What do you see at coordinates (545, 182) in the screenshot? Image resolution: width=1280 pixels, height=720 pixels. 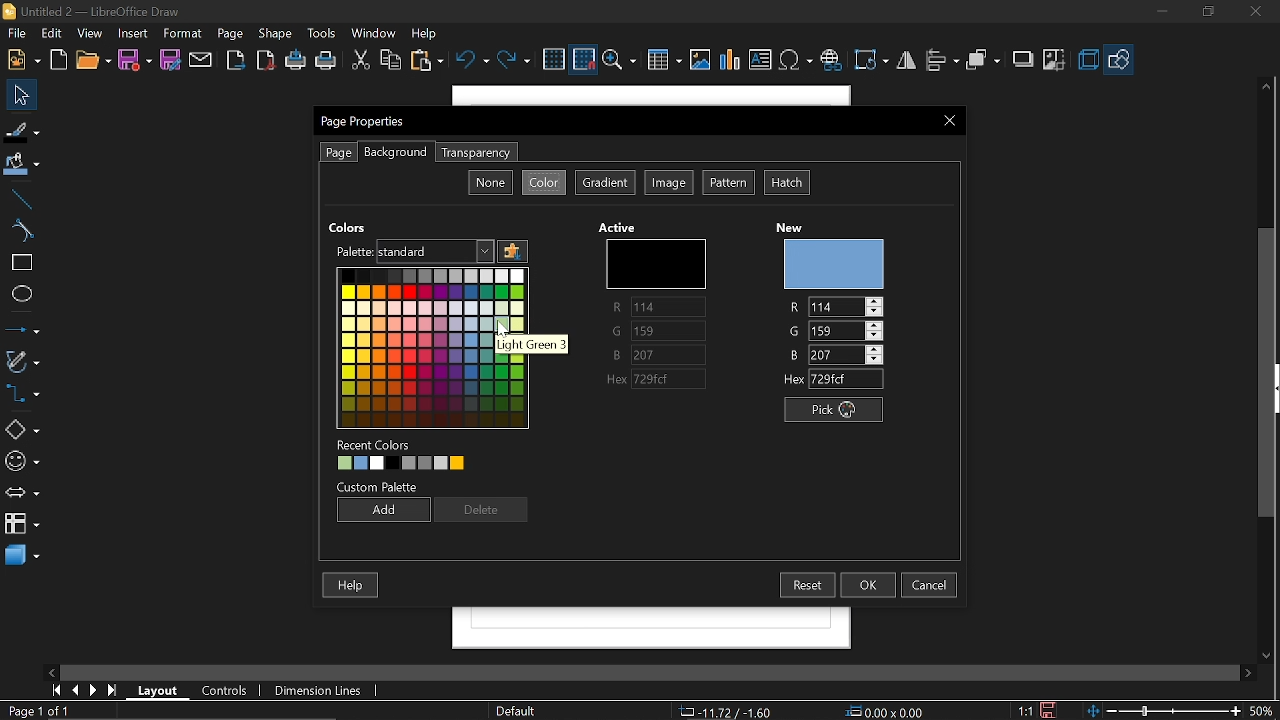 I see `Color` at bounding box center [545, 182].